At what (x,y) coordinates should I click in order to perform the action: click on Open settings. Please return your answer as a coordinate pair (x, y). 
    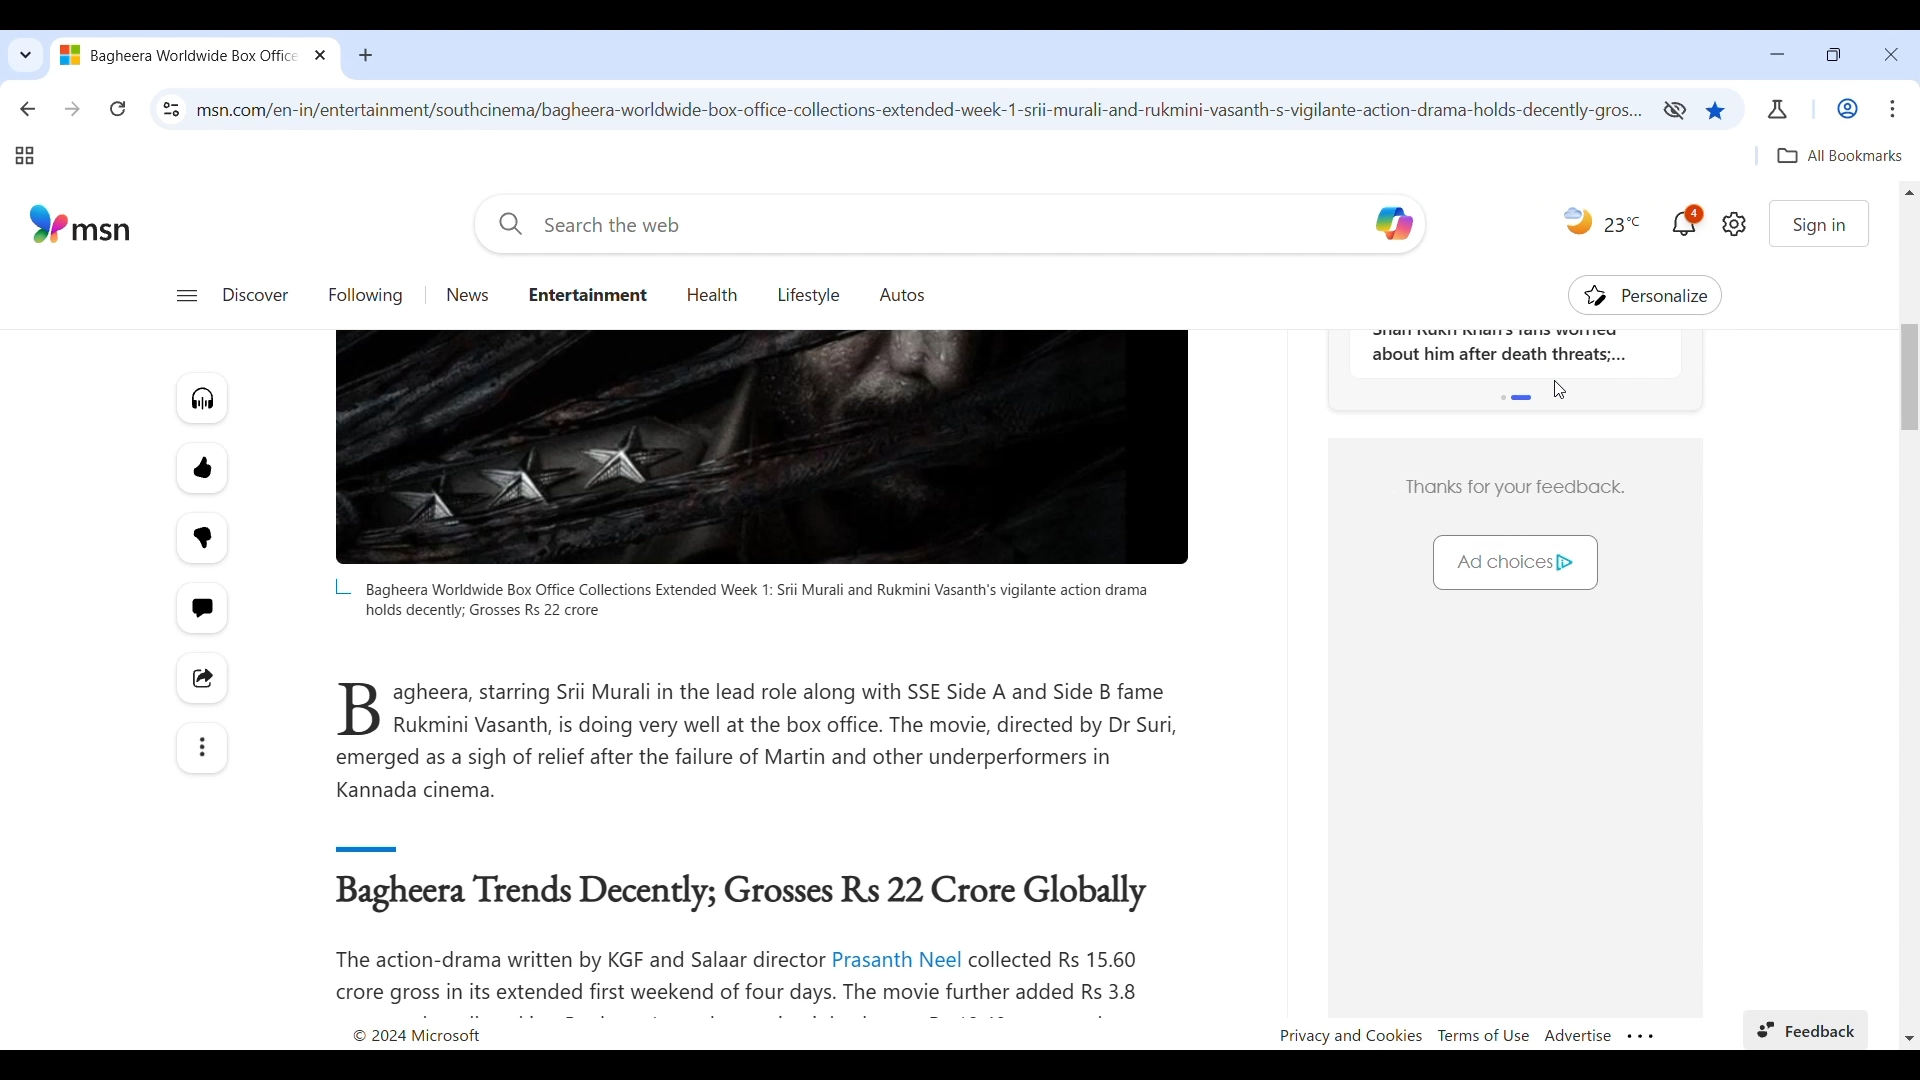
    Looking at the image, I should click on (1734, 224).